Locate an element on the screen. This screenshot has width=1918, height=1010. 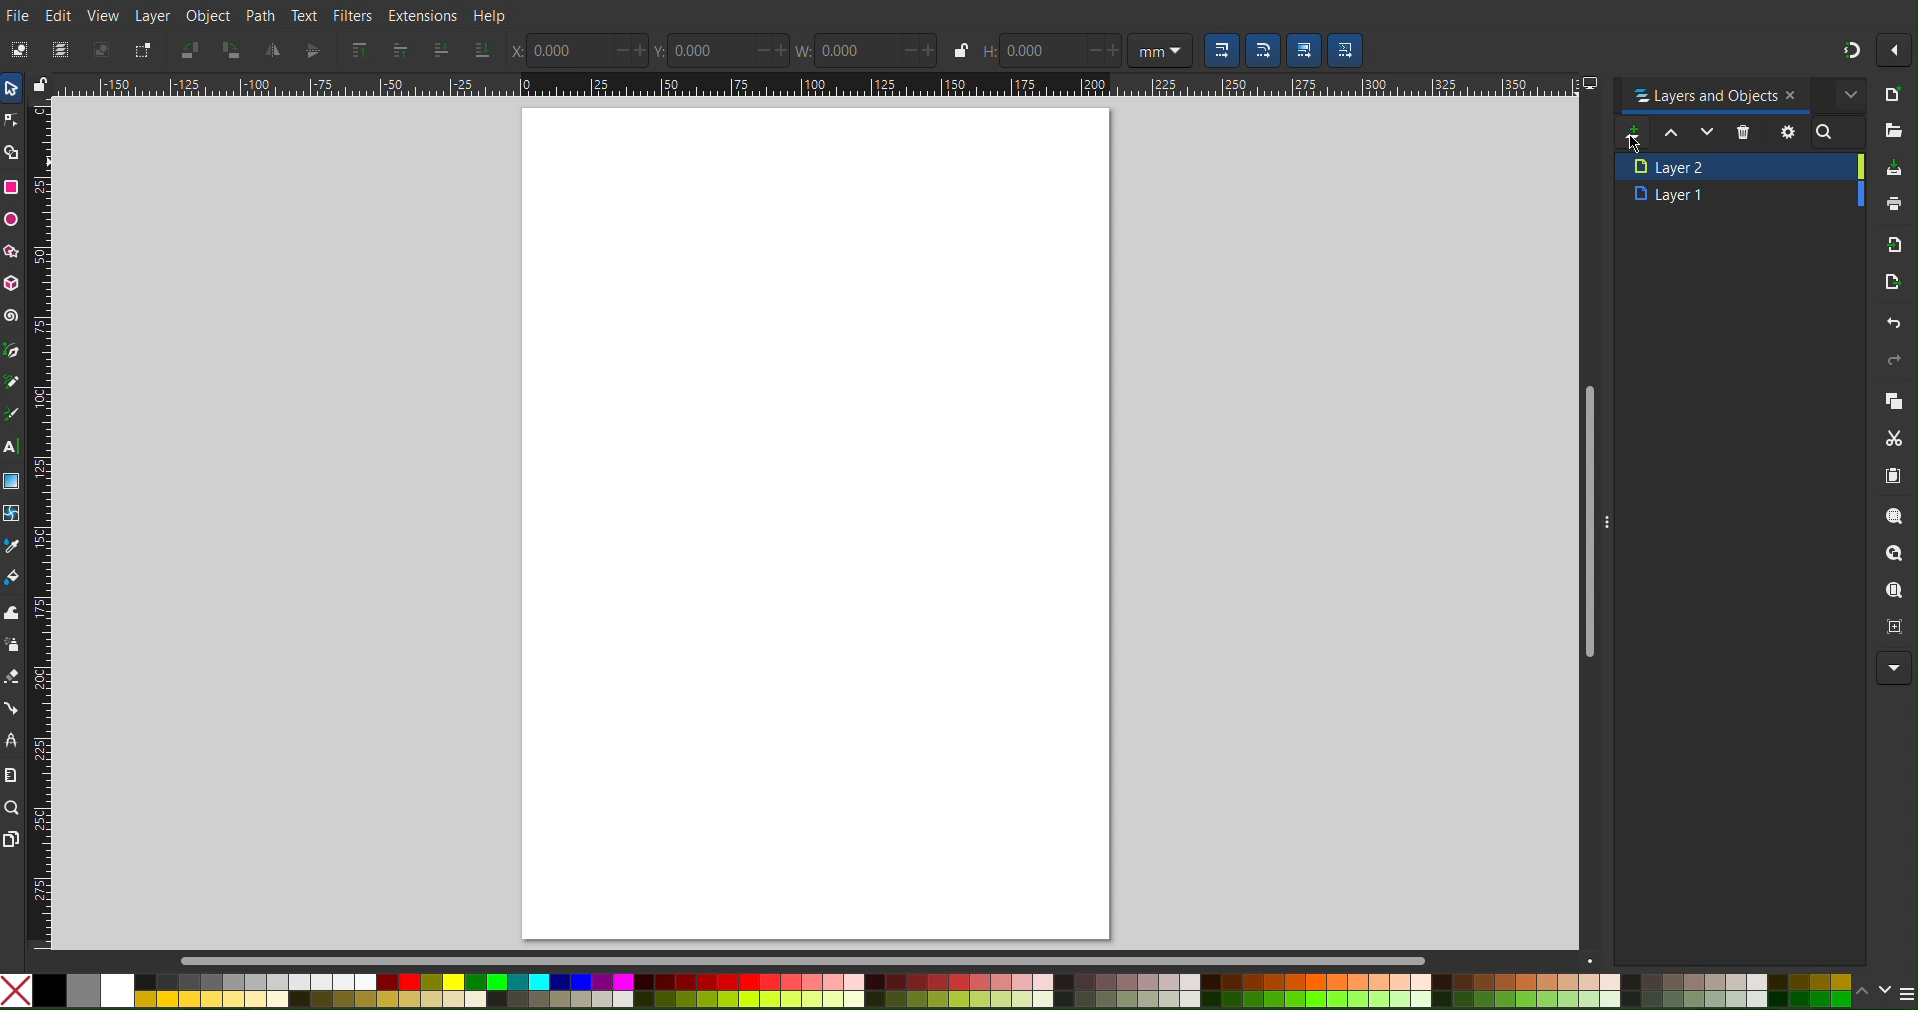
Mesh Tool is located at coordinates (14, 510).